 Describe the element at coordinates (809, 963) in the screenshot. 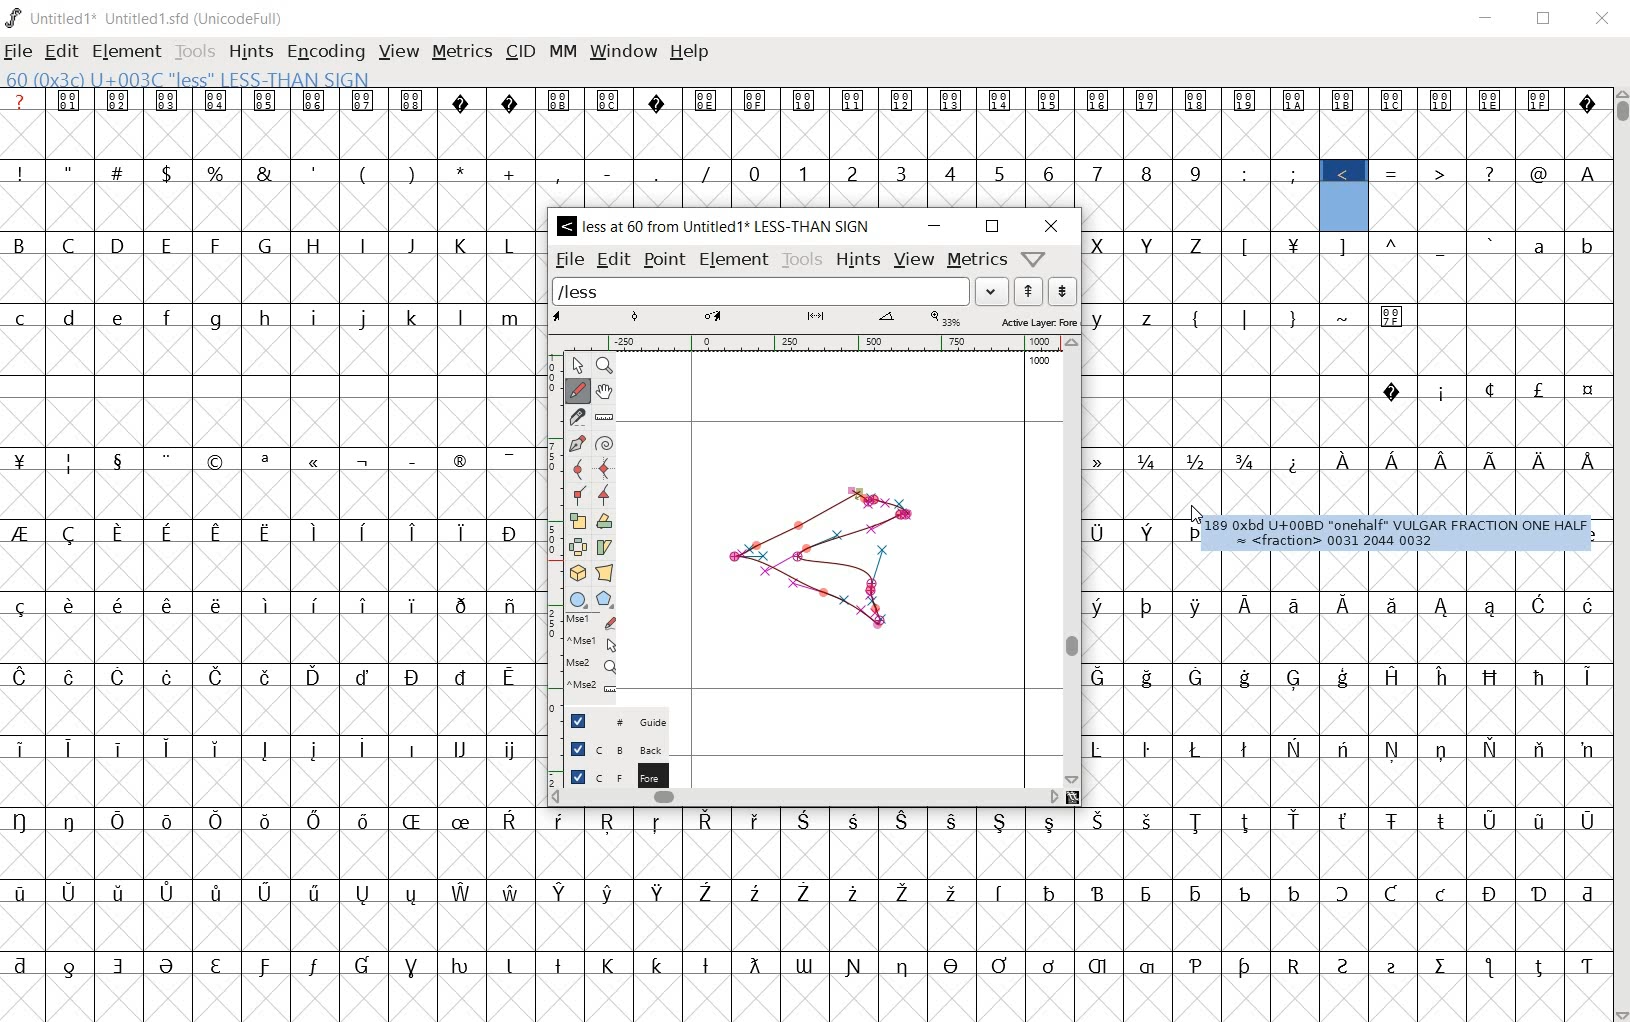

I see `special letters` at that location.